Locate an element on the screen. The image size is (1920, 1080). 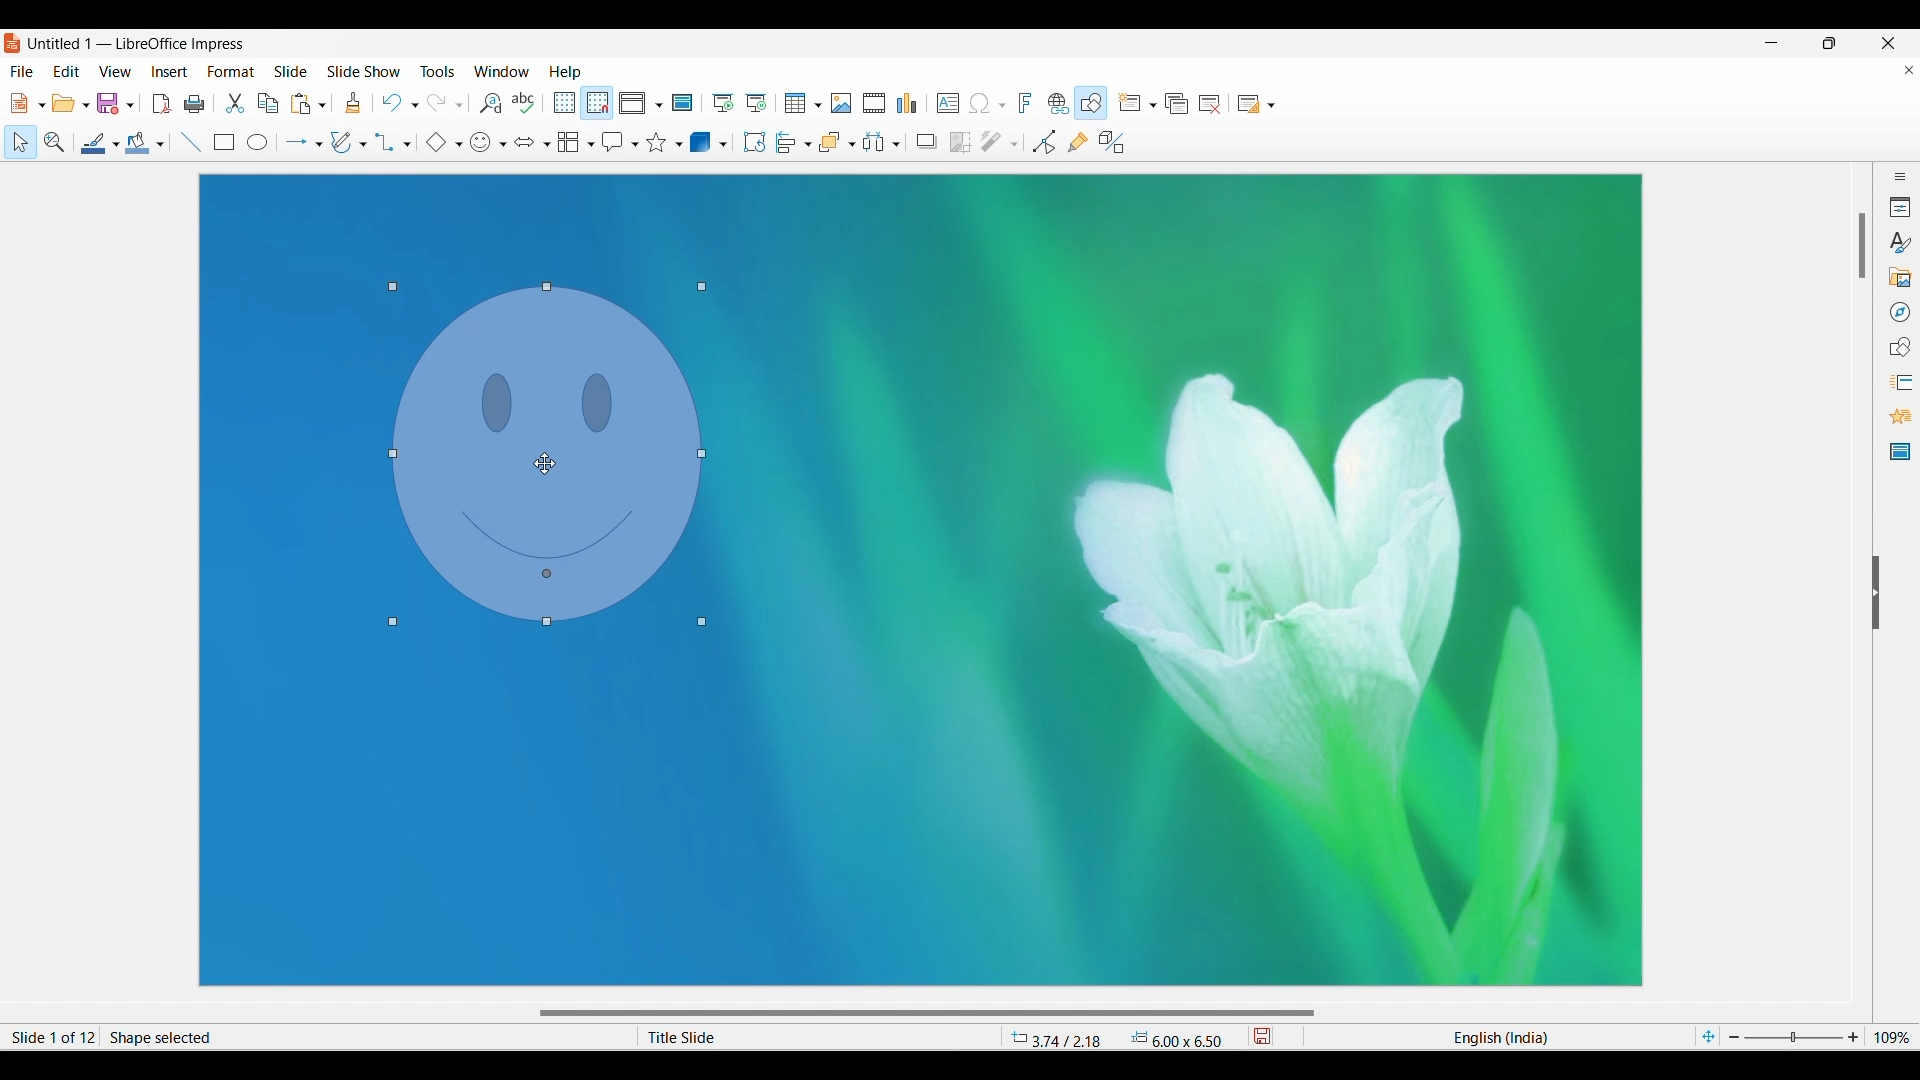
New slide options is located at coordinates (1153, 105).